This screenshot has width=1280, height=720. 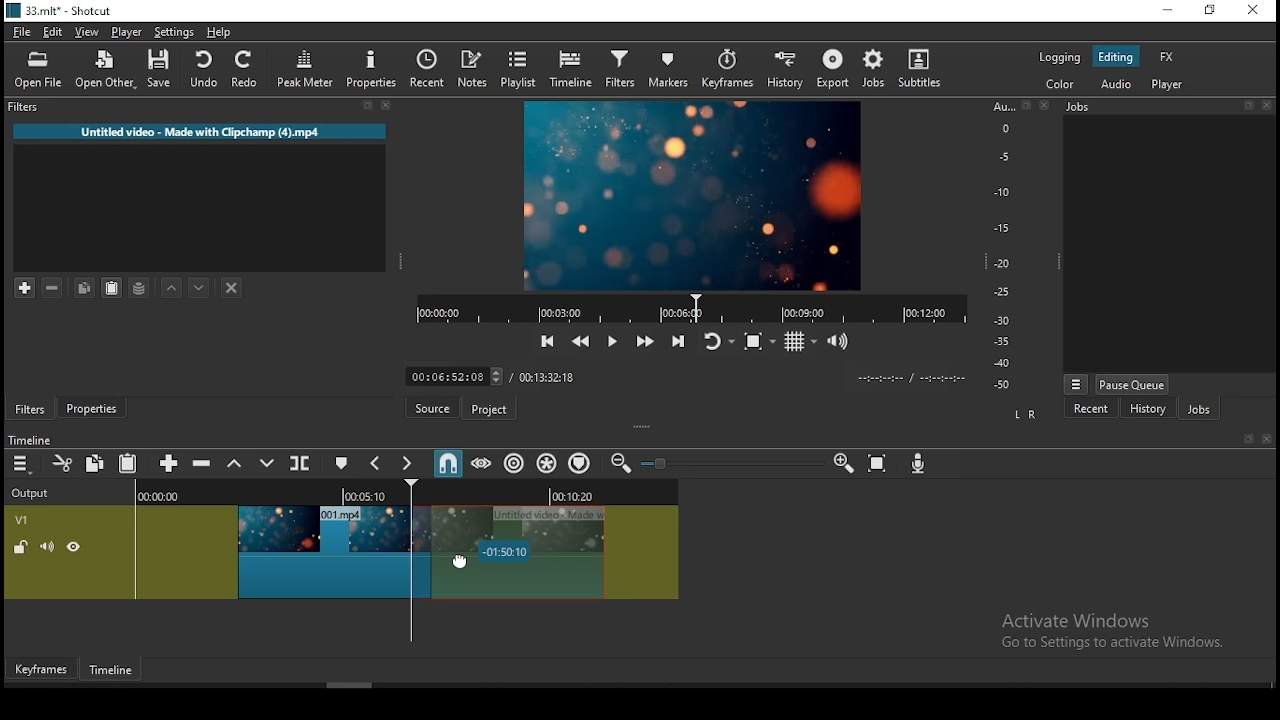 What do you see at coordinates (23, 519) in the screenshot?
I see `video track` at bounding box center [23, 519].